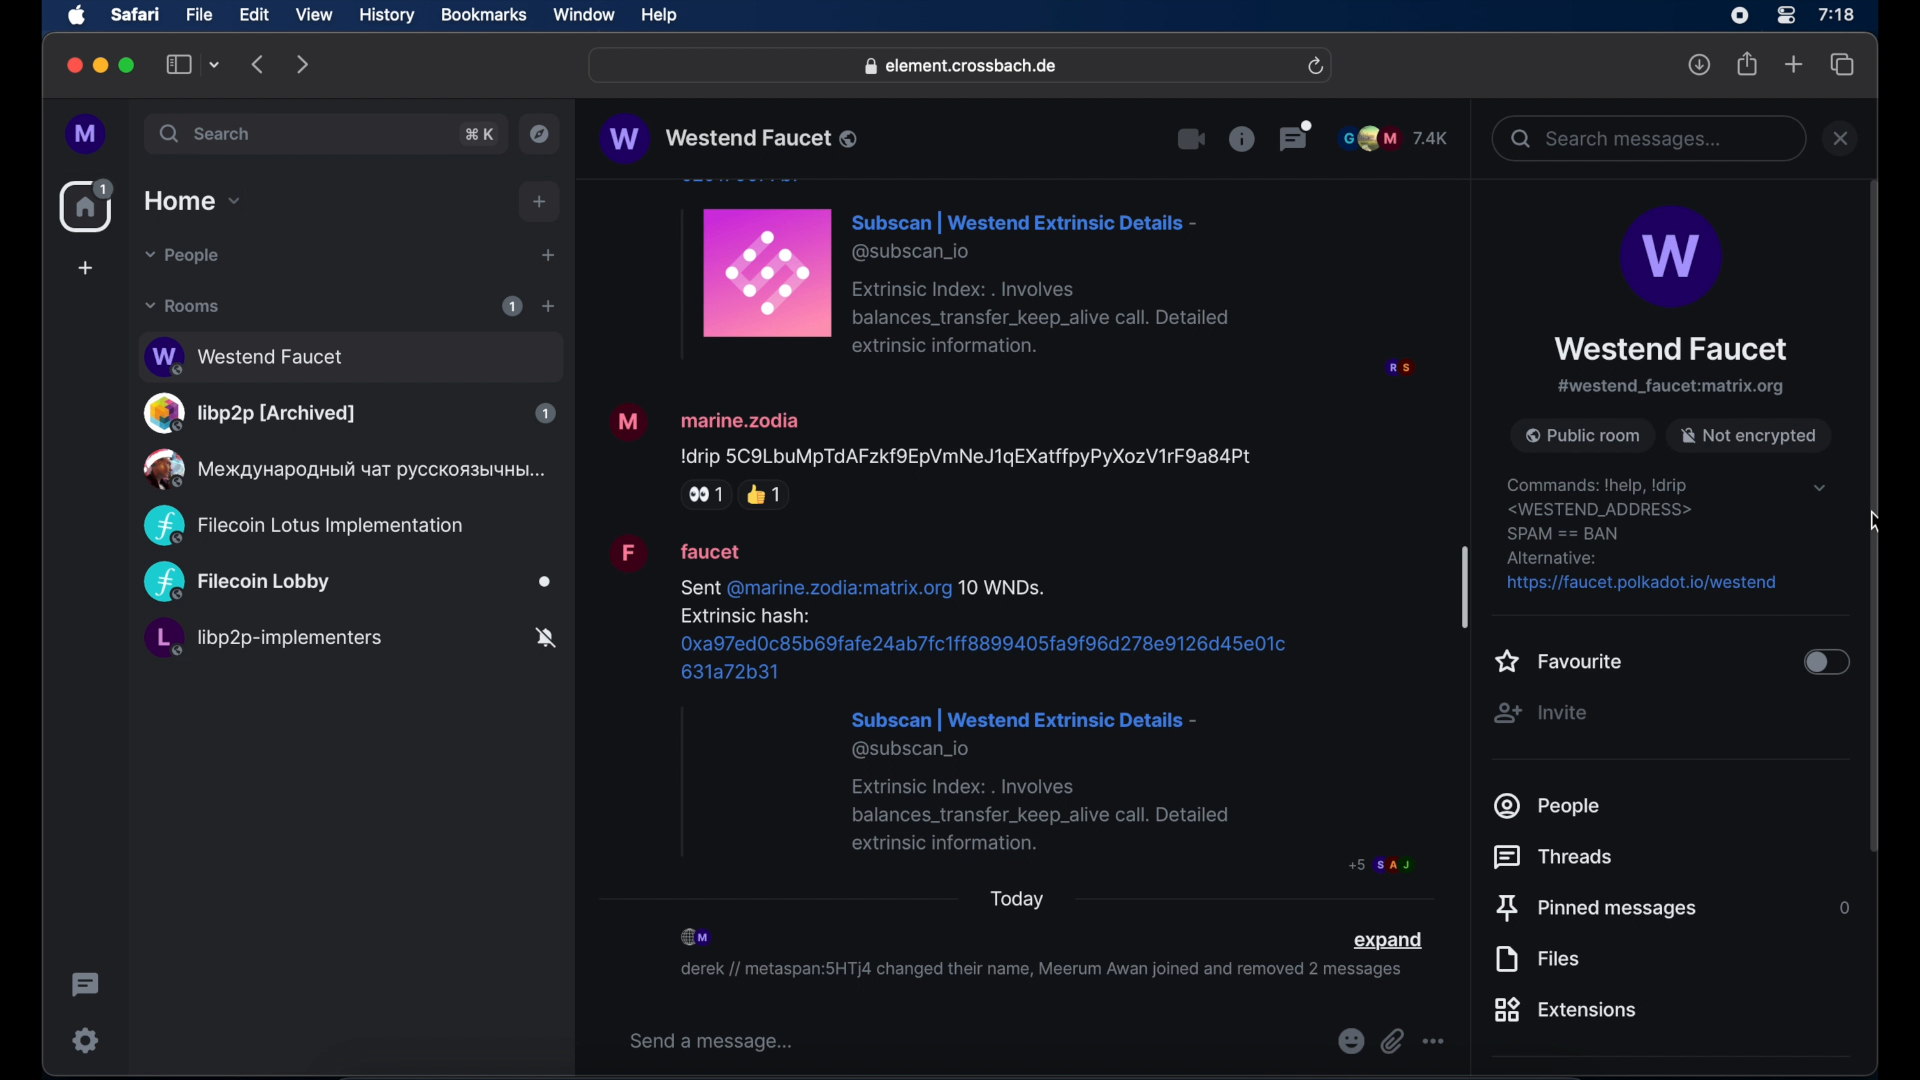  Describe the element at coordinates (1465, 586) in the screenshot. I see `scroll box` at that location.